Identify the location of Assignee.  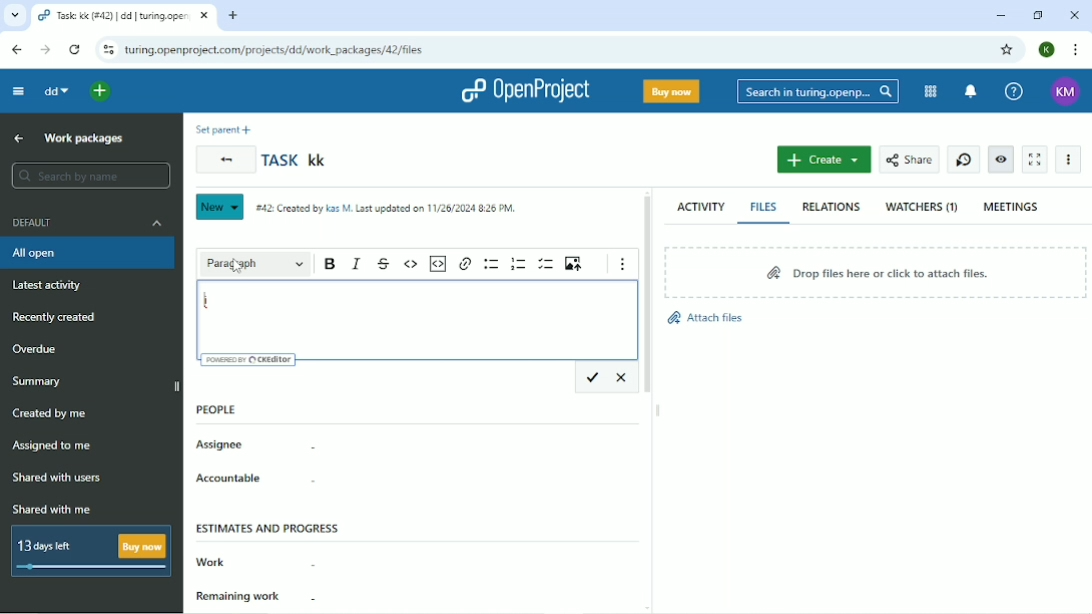
(261, 448).